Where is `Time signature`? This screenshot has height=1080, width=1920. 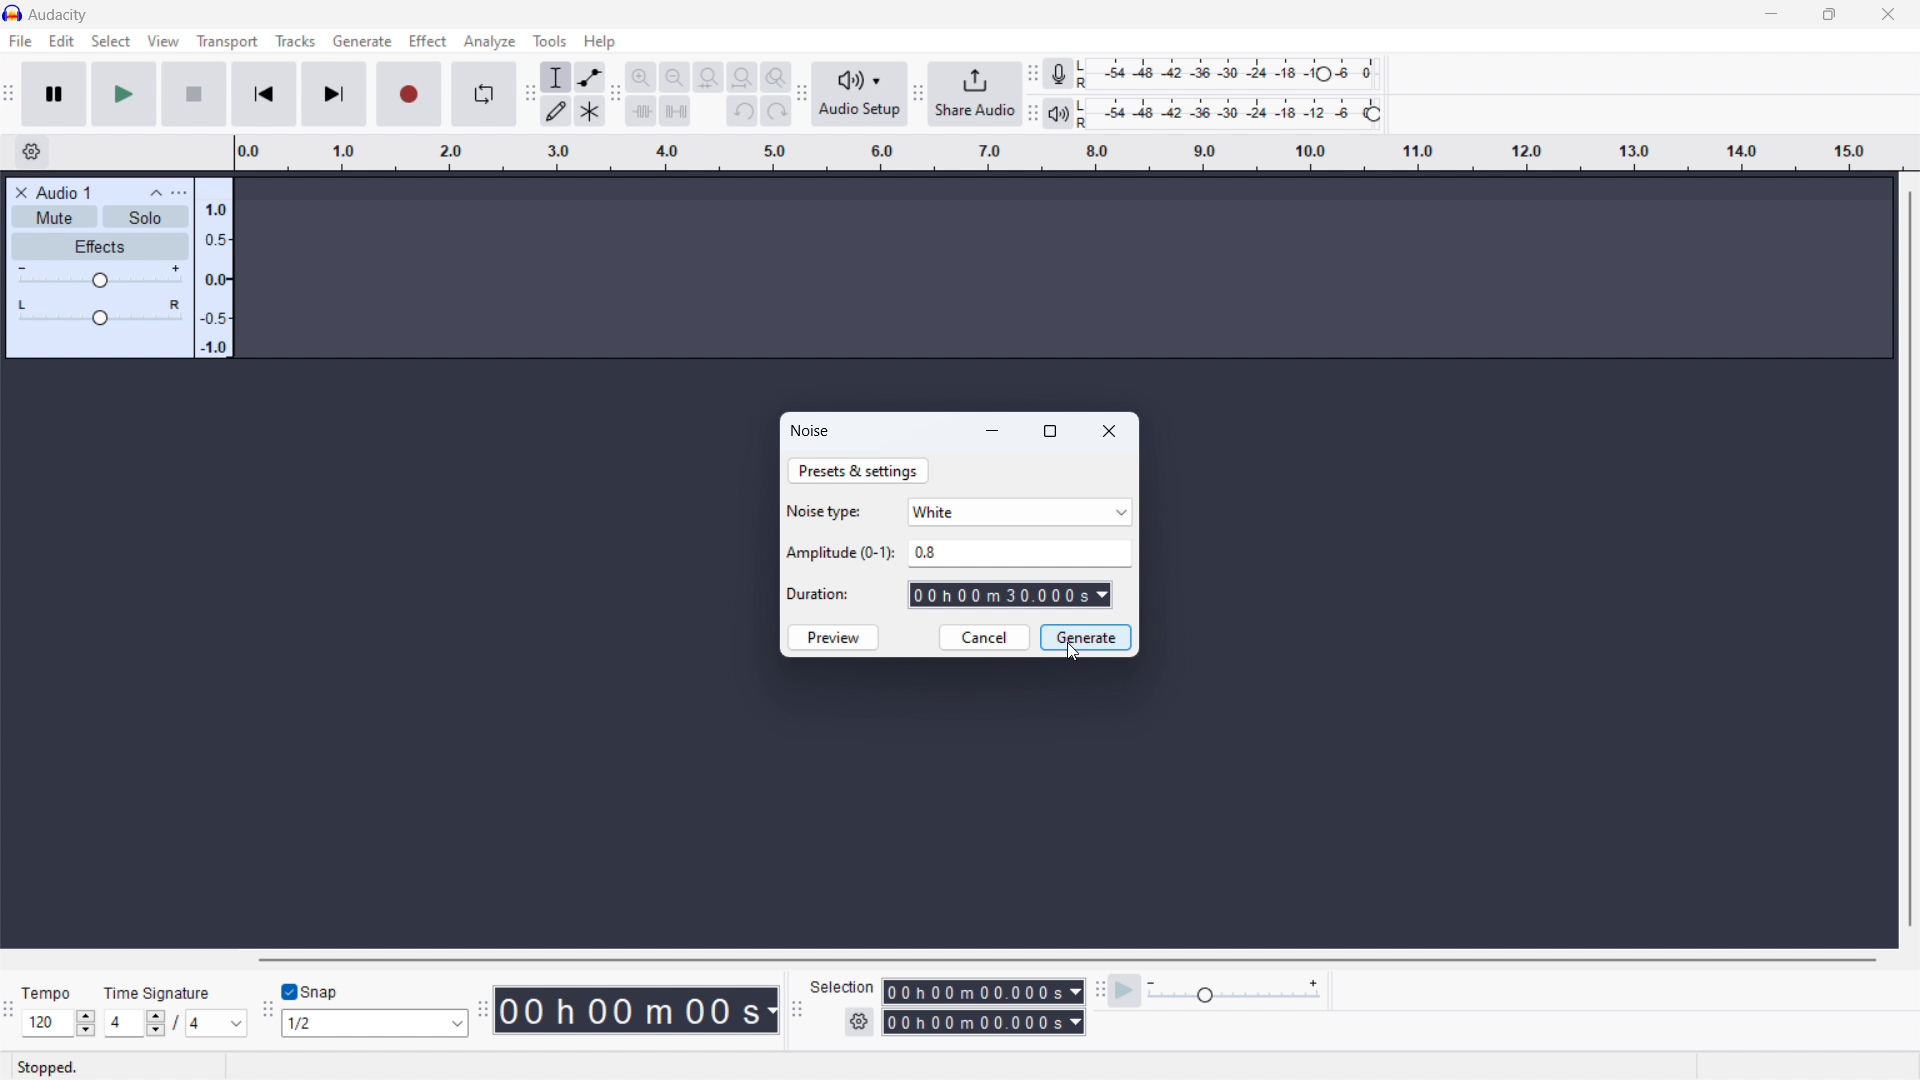
Time signature is located at coordinates (159, 993).